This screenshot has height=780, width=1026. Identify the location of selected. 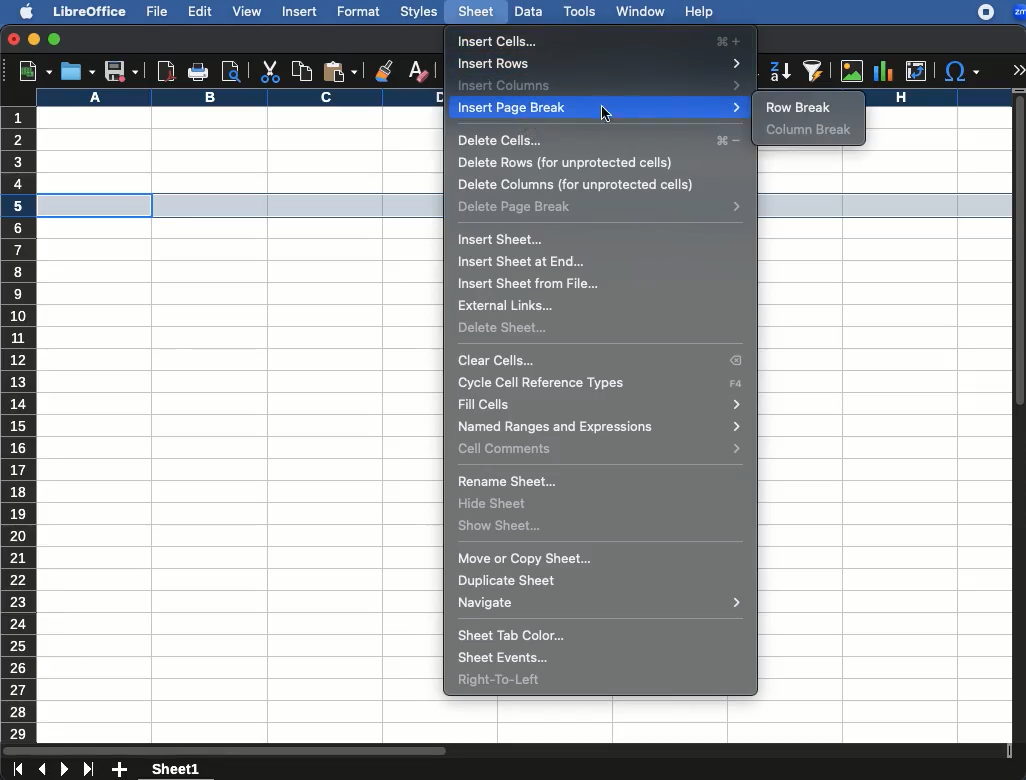
(223, 206).